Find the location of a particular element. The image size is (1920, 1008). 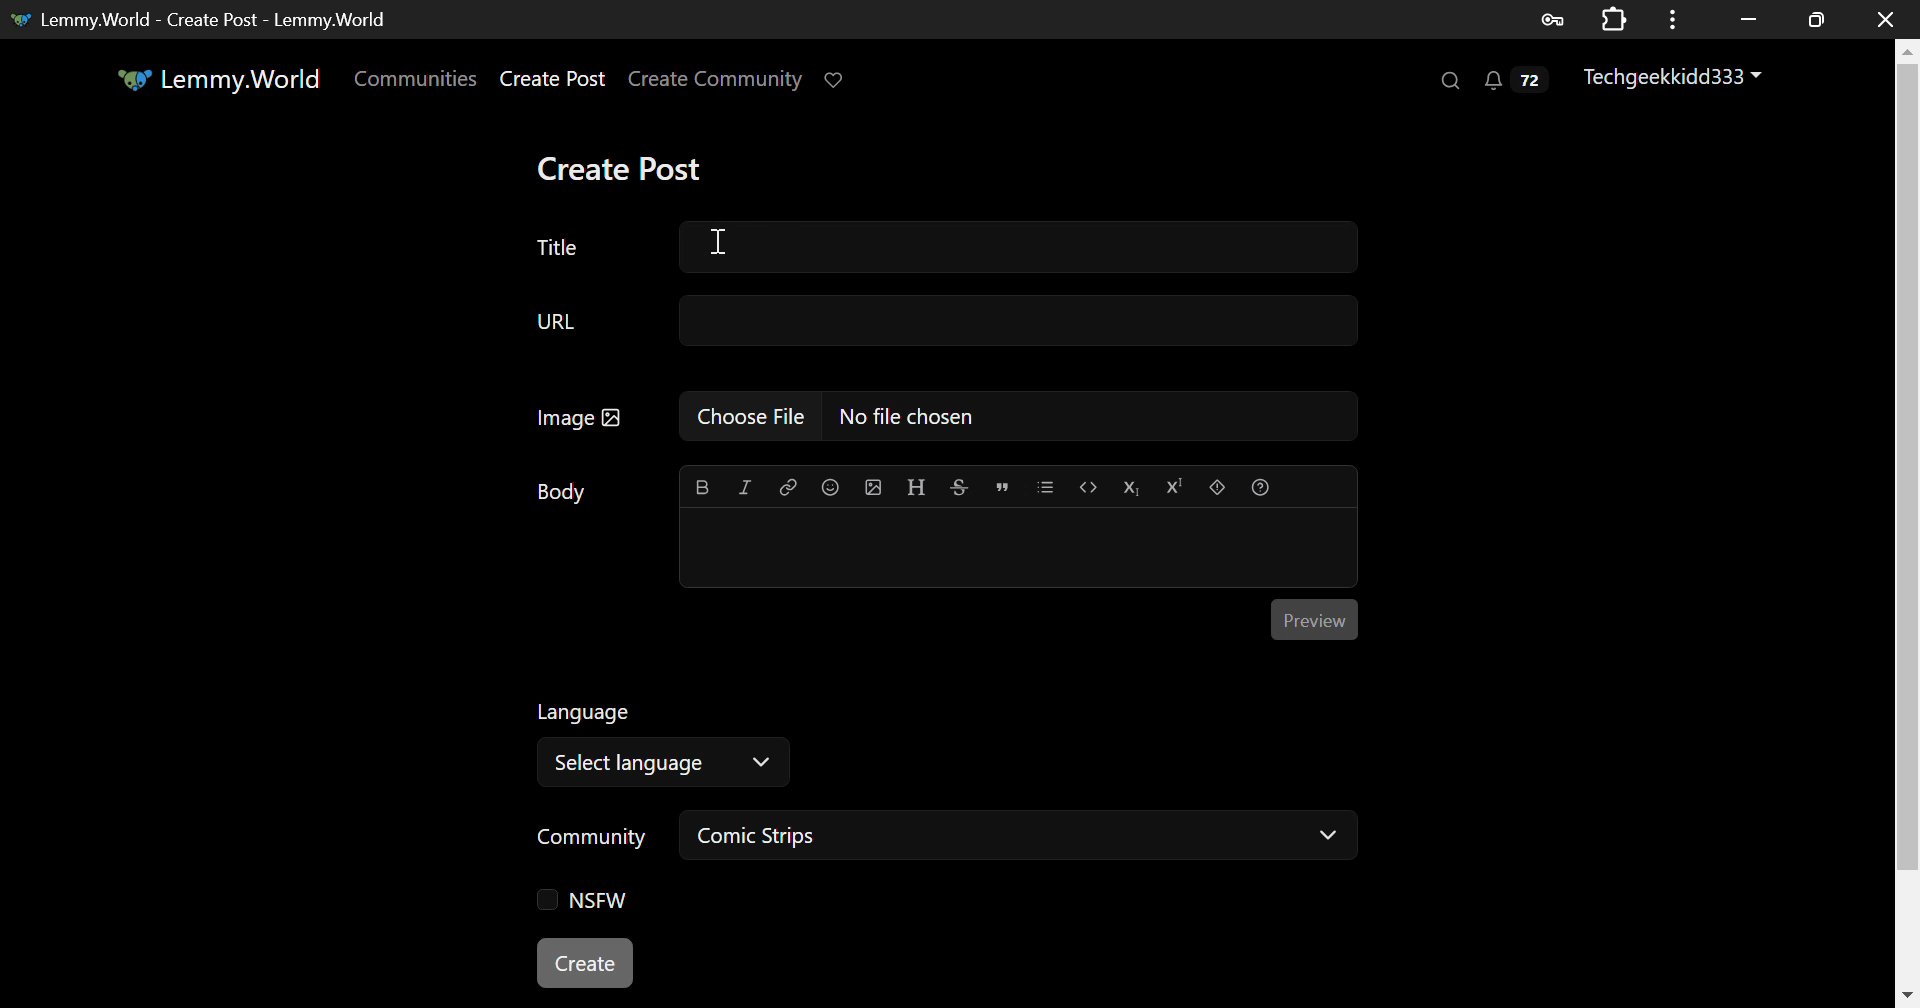

Subscript is located at coordinates (1134, 487).